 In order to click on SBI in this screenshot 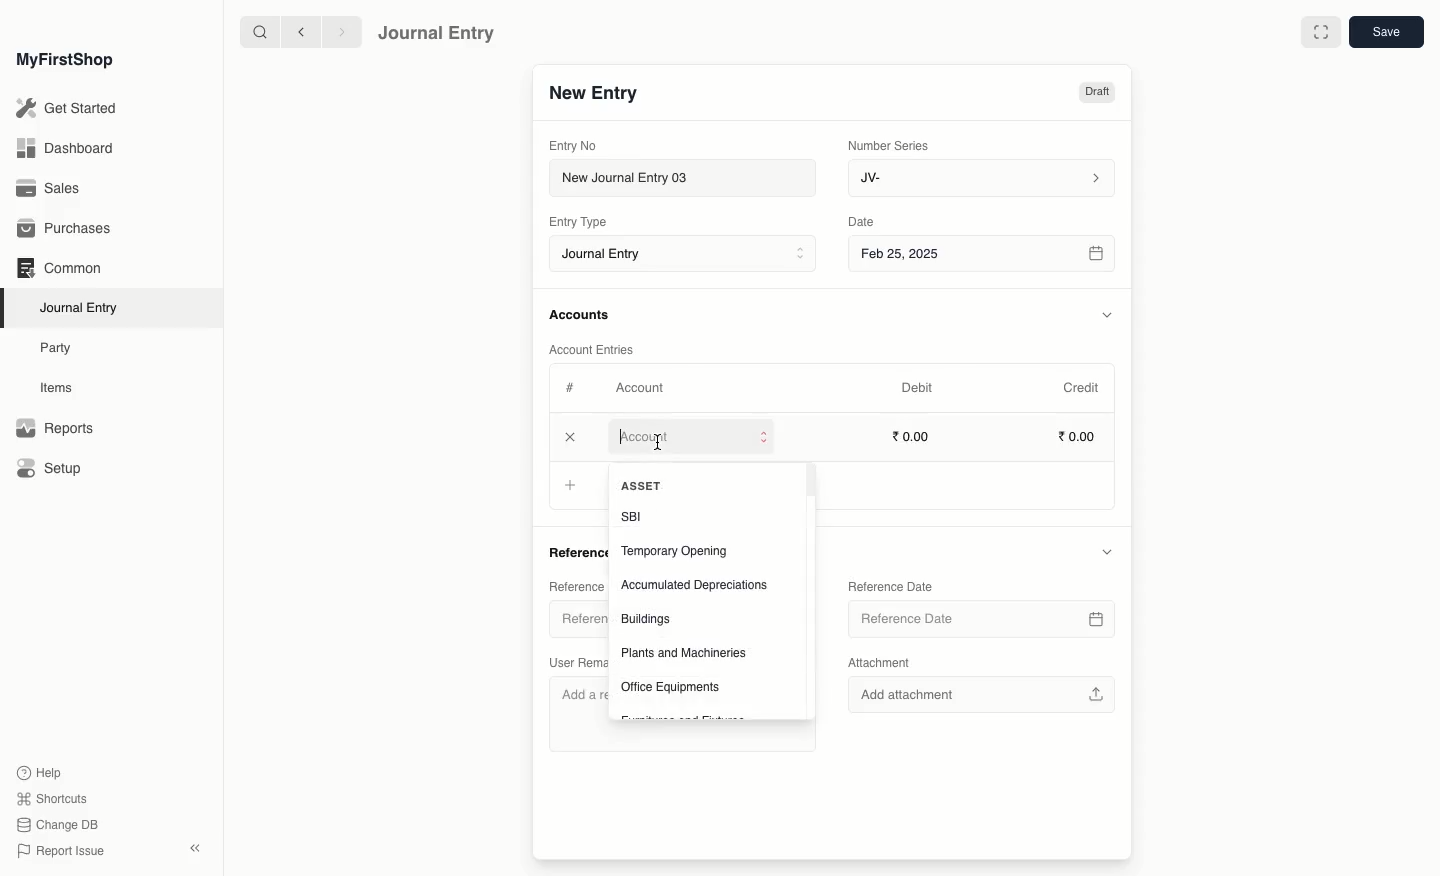, I will do `click(636, 516)`.